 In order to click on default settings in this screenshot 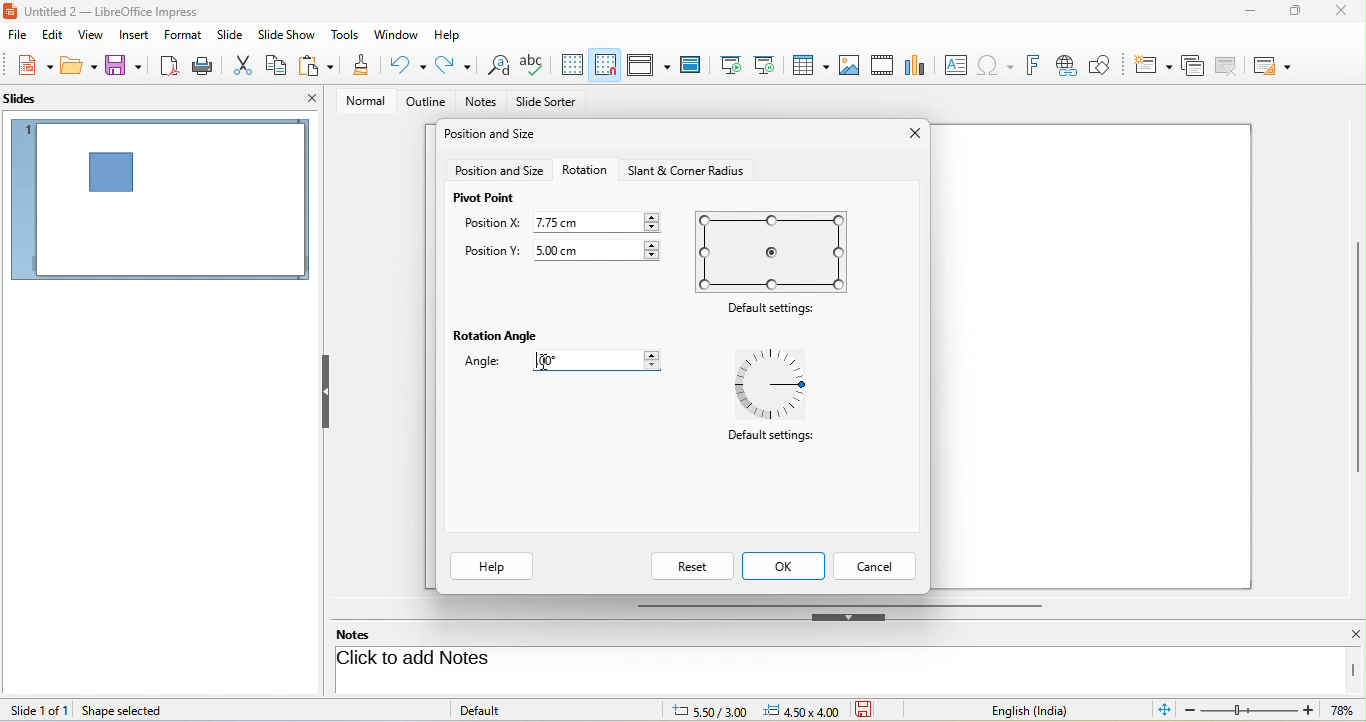, I will do `click(777, 385)`.